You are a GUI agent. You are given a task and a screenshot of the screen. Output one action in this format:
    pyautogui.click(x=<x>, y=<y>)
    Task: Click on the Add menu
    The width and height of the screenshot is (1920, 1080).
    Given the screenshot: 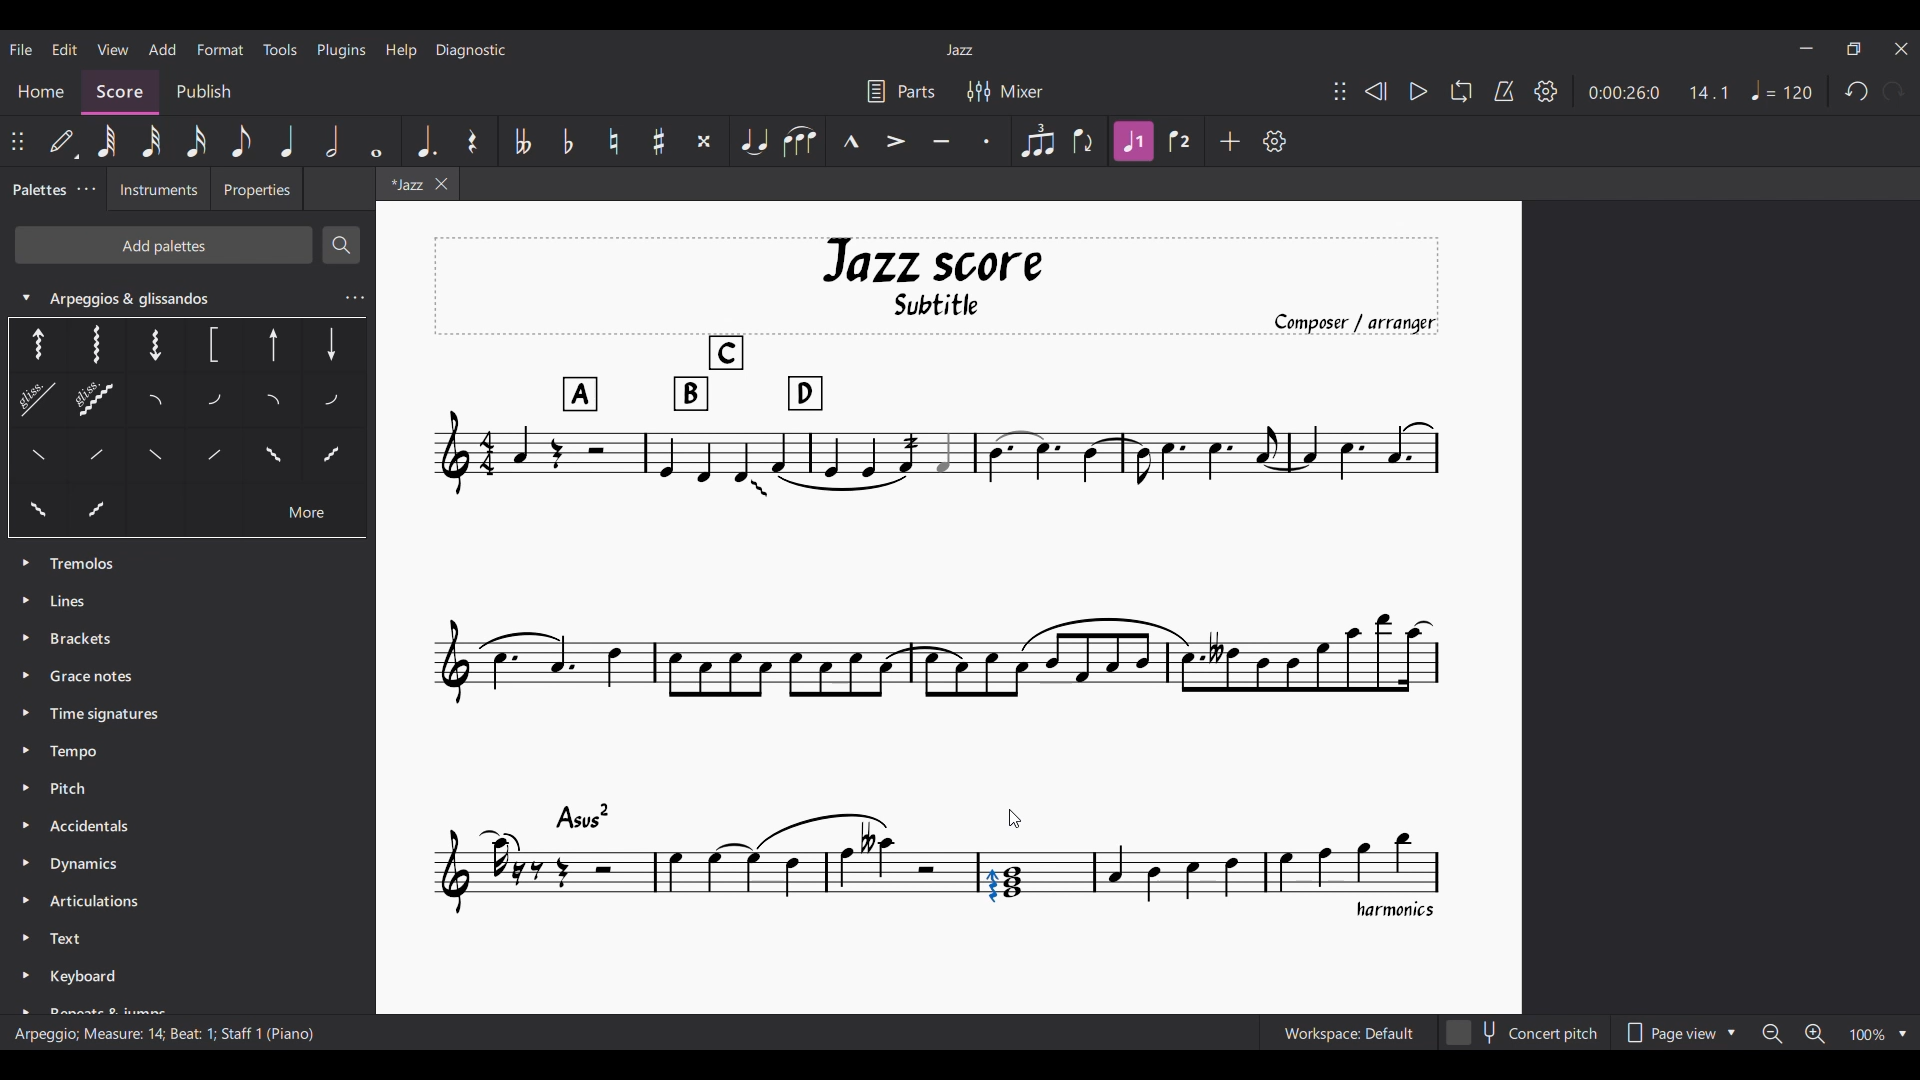 What is the action you would take?
    pyautogui.click(x=163, y=50)
    